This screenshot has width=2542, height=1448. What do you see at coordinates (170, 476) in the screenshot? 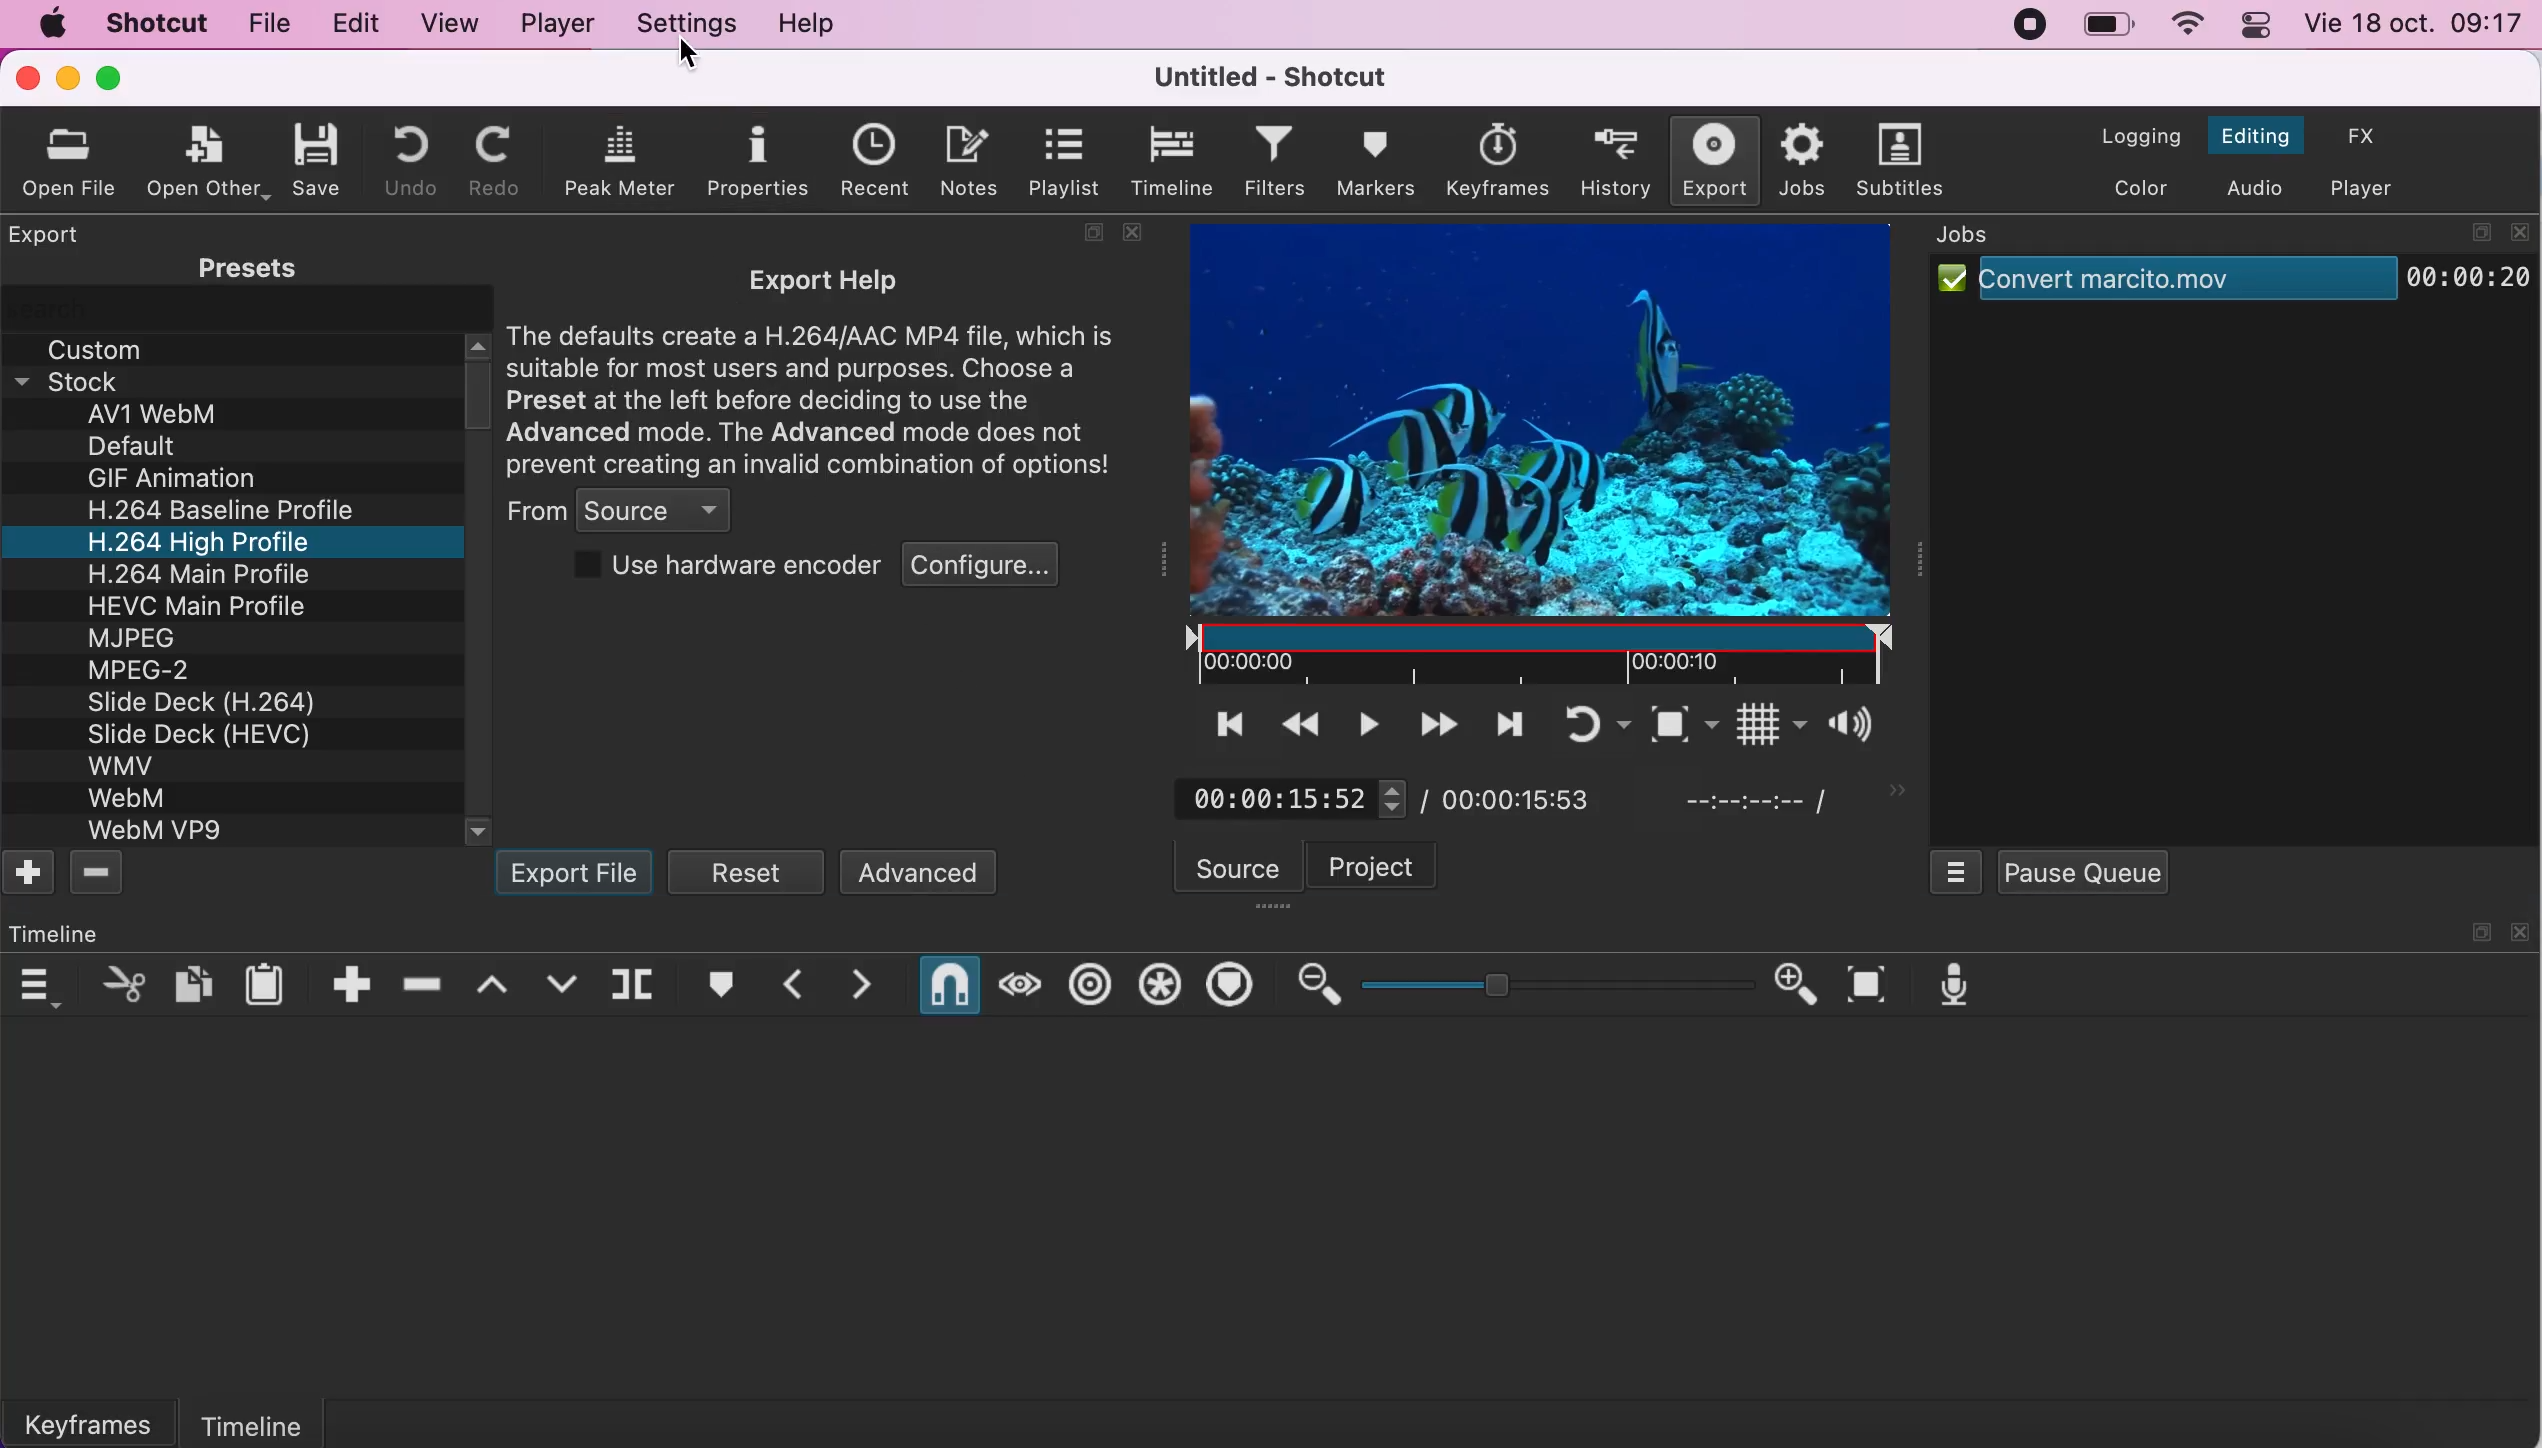
I see `GIF Animation` at bounding box center [170, 476].